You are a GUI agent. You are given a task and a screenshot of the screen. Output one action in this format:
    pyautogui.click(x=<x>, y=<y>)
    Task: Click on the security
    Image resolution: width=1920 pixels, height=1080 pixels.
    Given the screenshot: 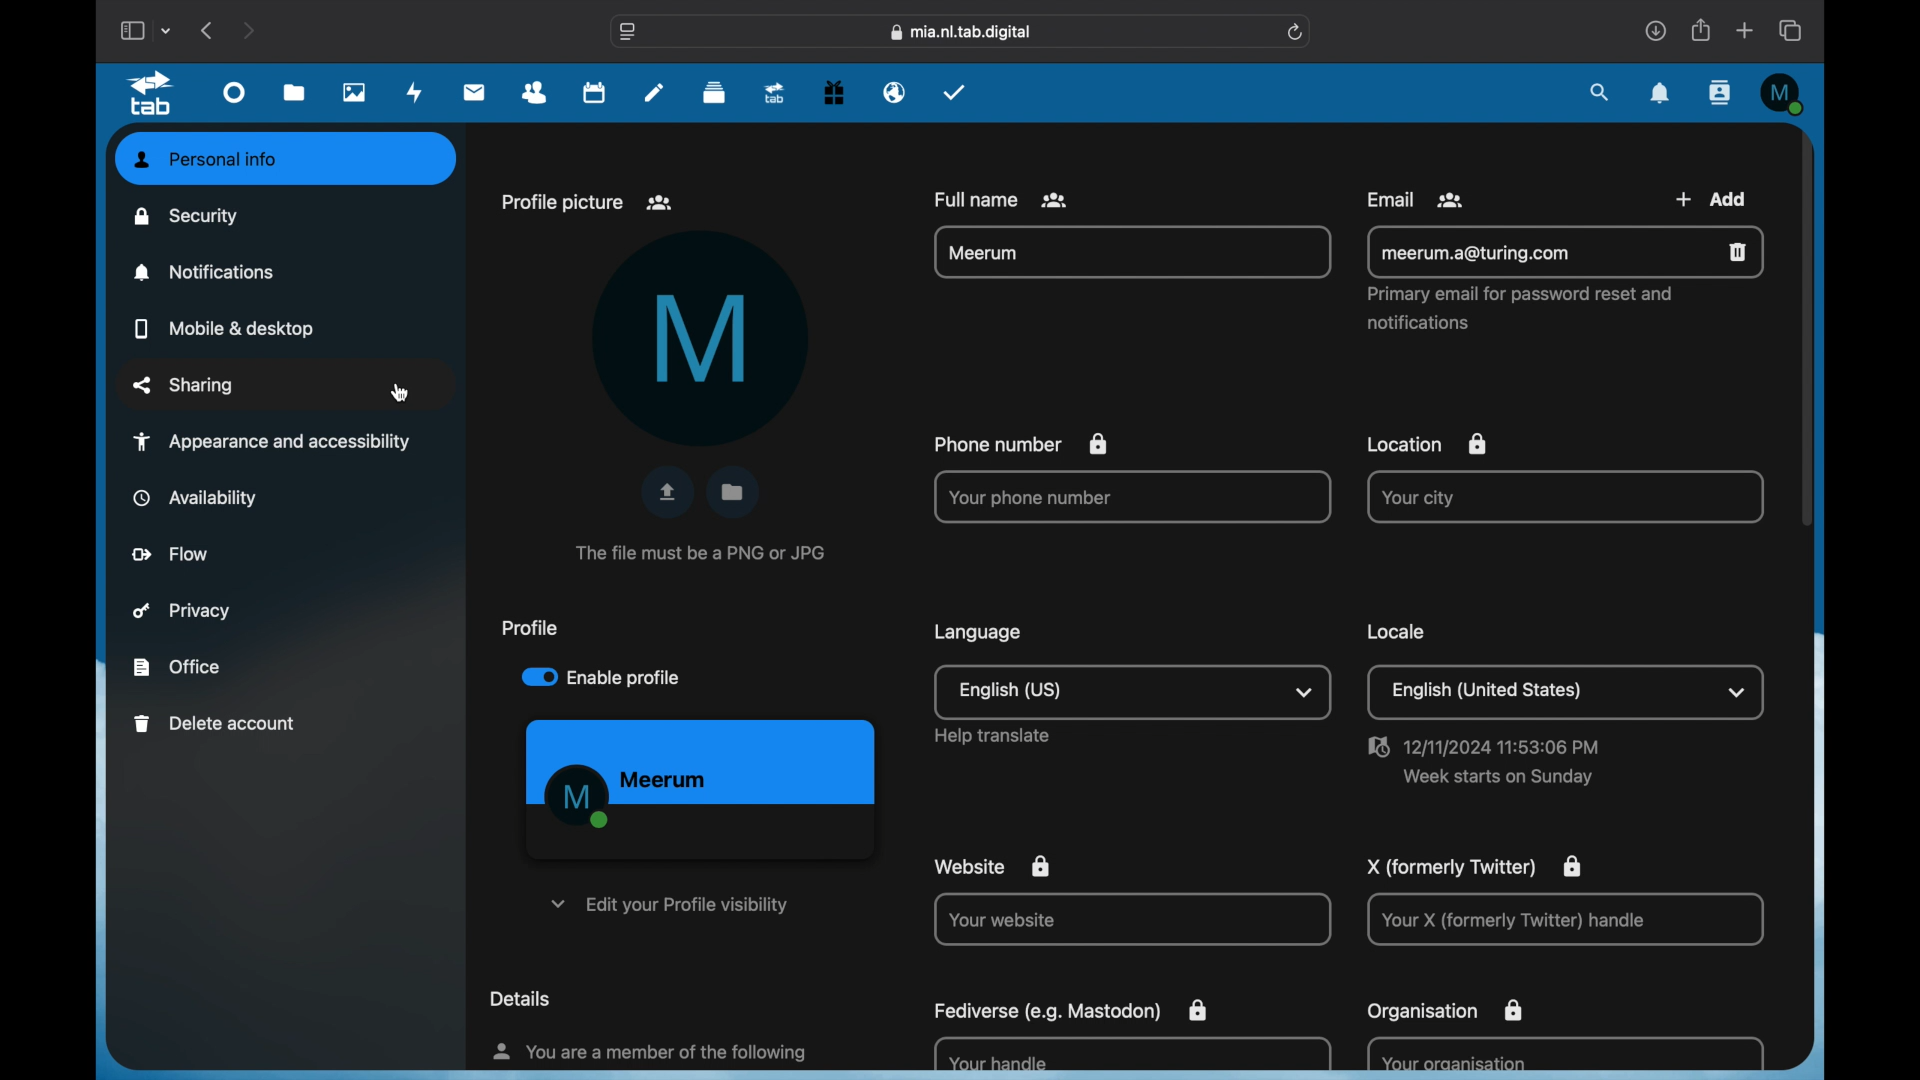 What is the action you would take?
    pyautogui.click(x=188, y=216)
    